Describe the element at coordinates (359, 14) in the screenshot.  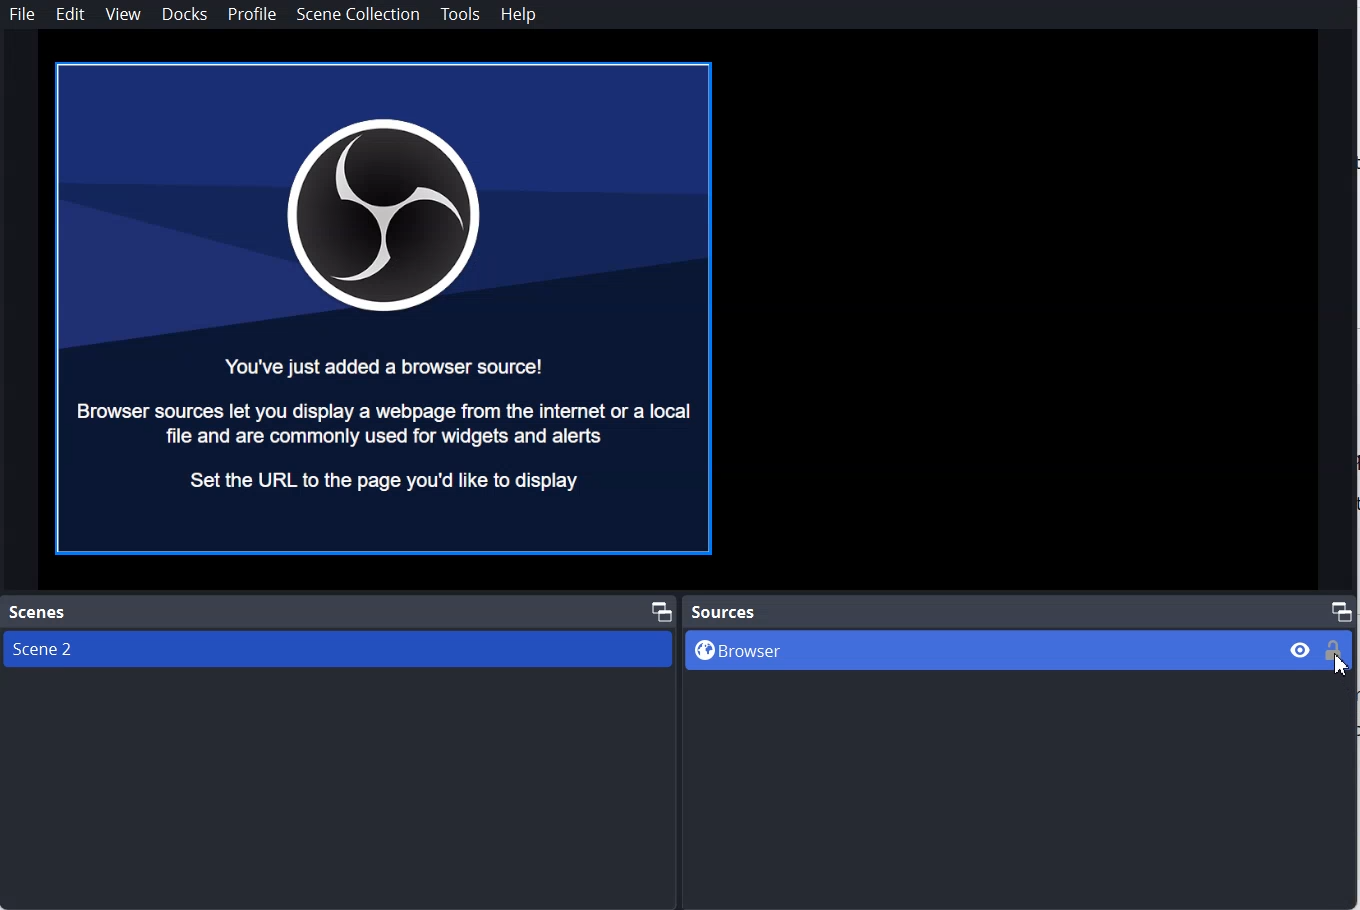
I see `Scene Collection` at that location.